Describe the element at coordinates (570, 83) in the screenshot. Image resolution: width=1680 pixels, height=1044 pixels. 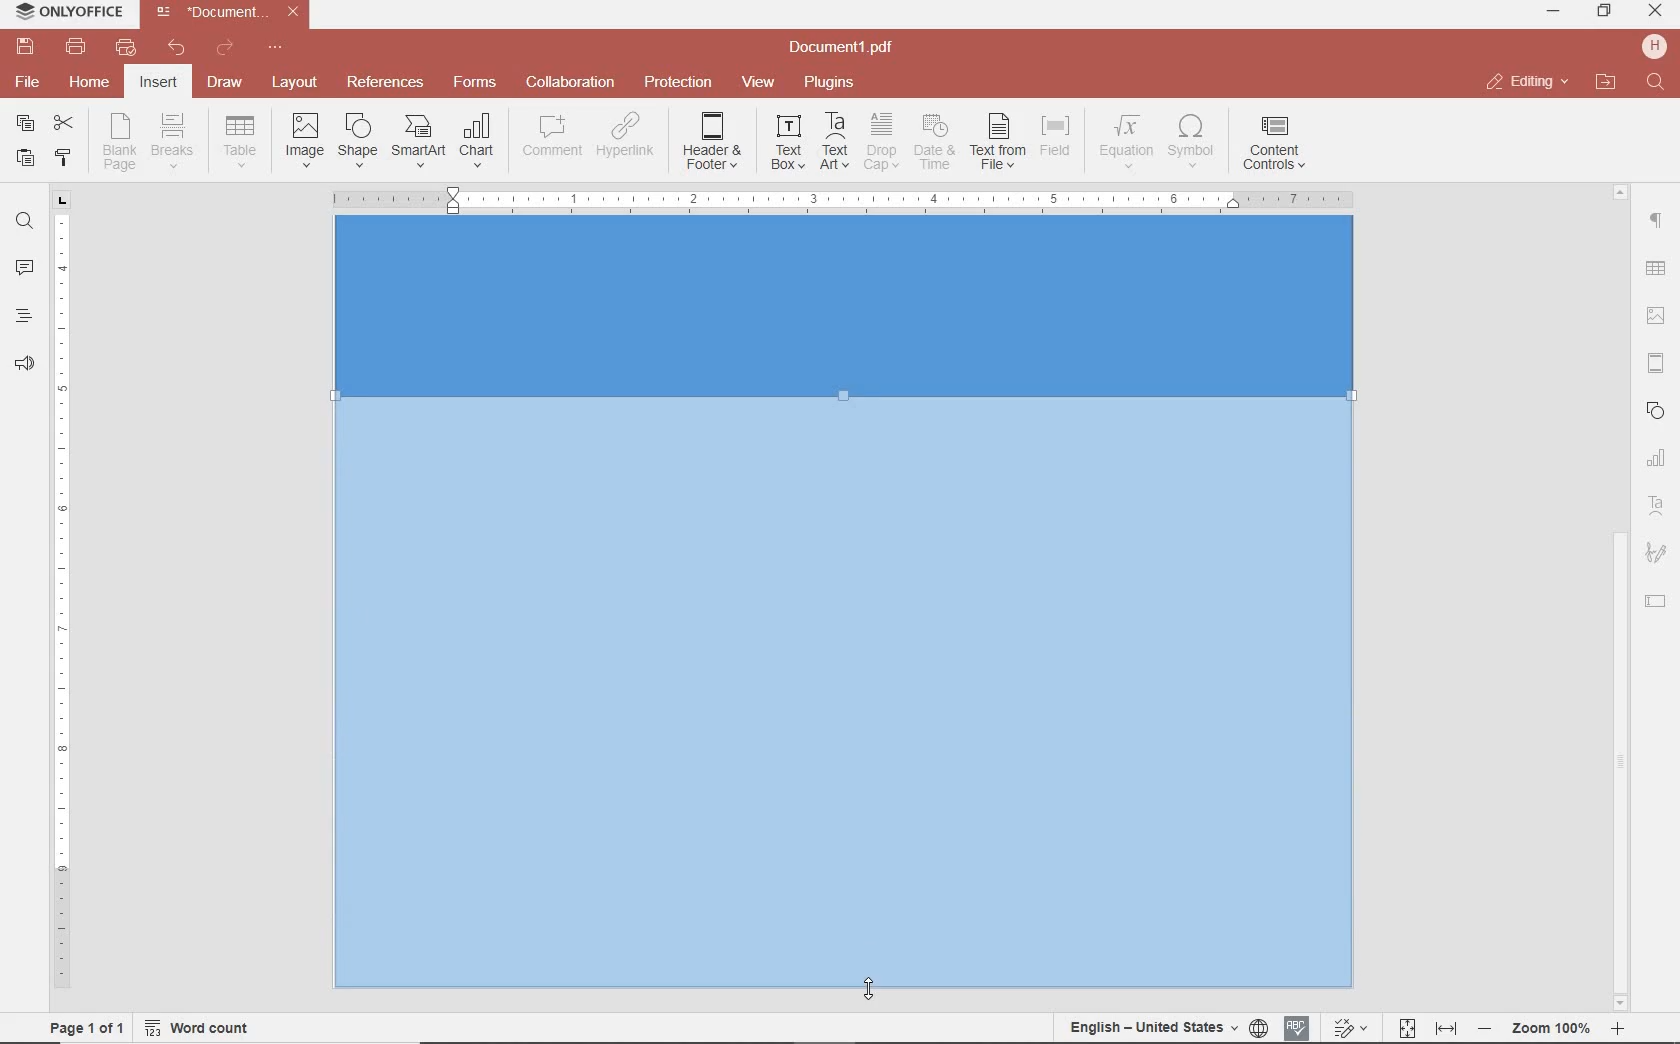
I see `collaboration` at that location.